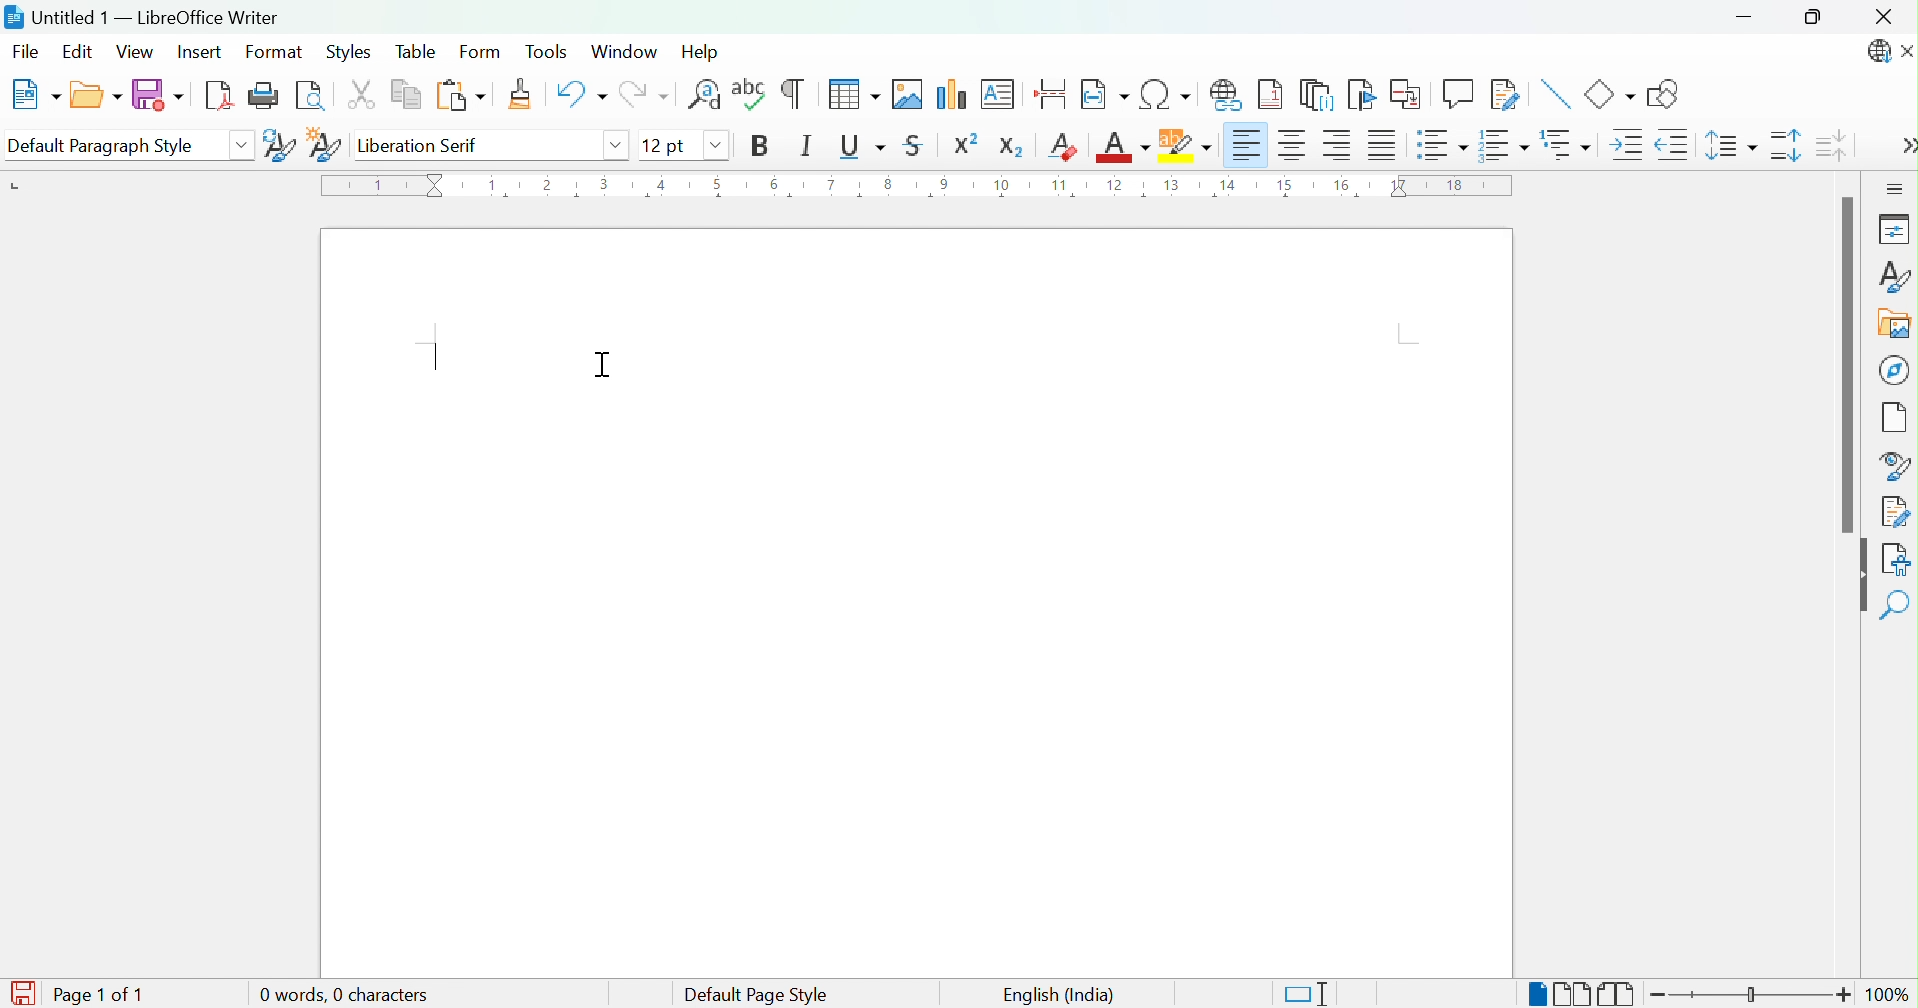 The width and height of the screenshot is (1918, 1008). I want to click on Insert Hyperlink, so click(1228, 92).